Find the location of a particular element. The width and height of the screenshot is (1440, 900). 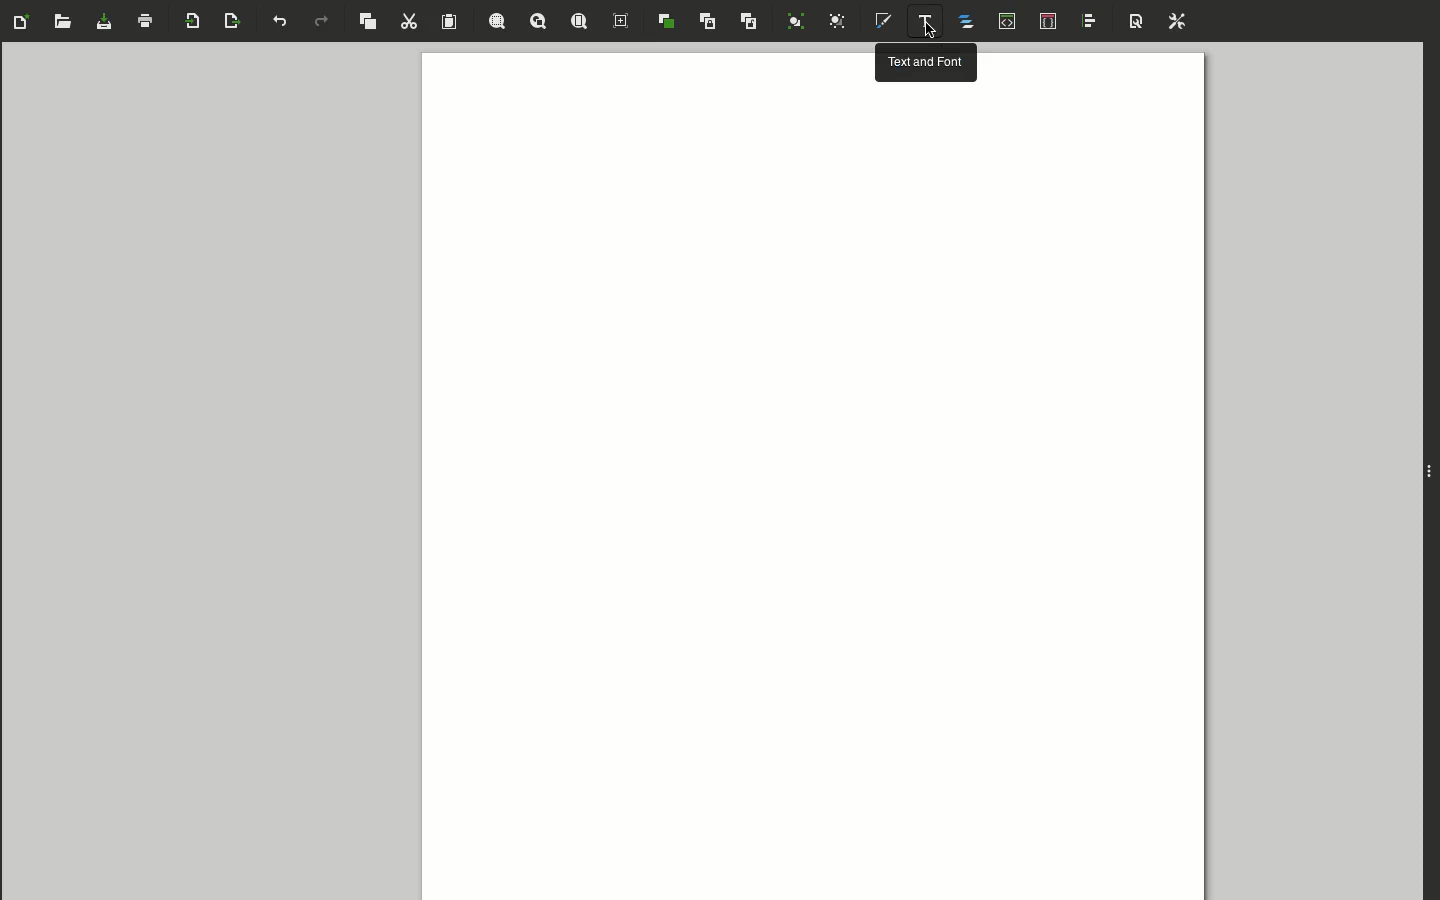

Group is located at coordinates (796, 21).